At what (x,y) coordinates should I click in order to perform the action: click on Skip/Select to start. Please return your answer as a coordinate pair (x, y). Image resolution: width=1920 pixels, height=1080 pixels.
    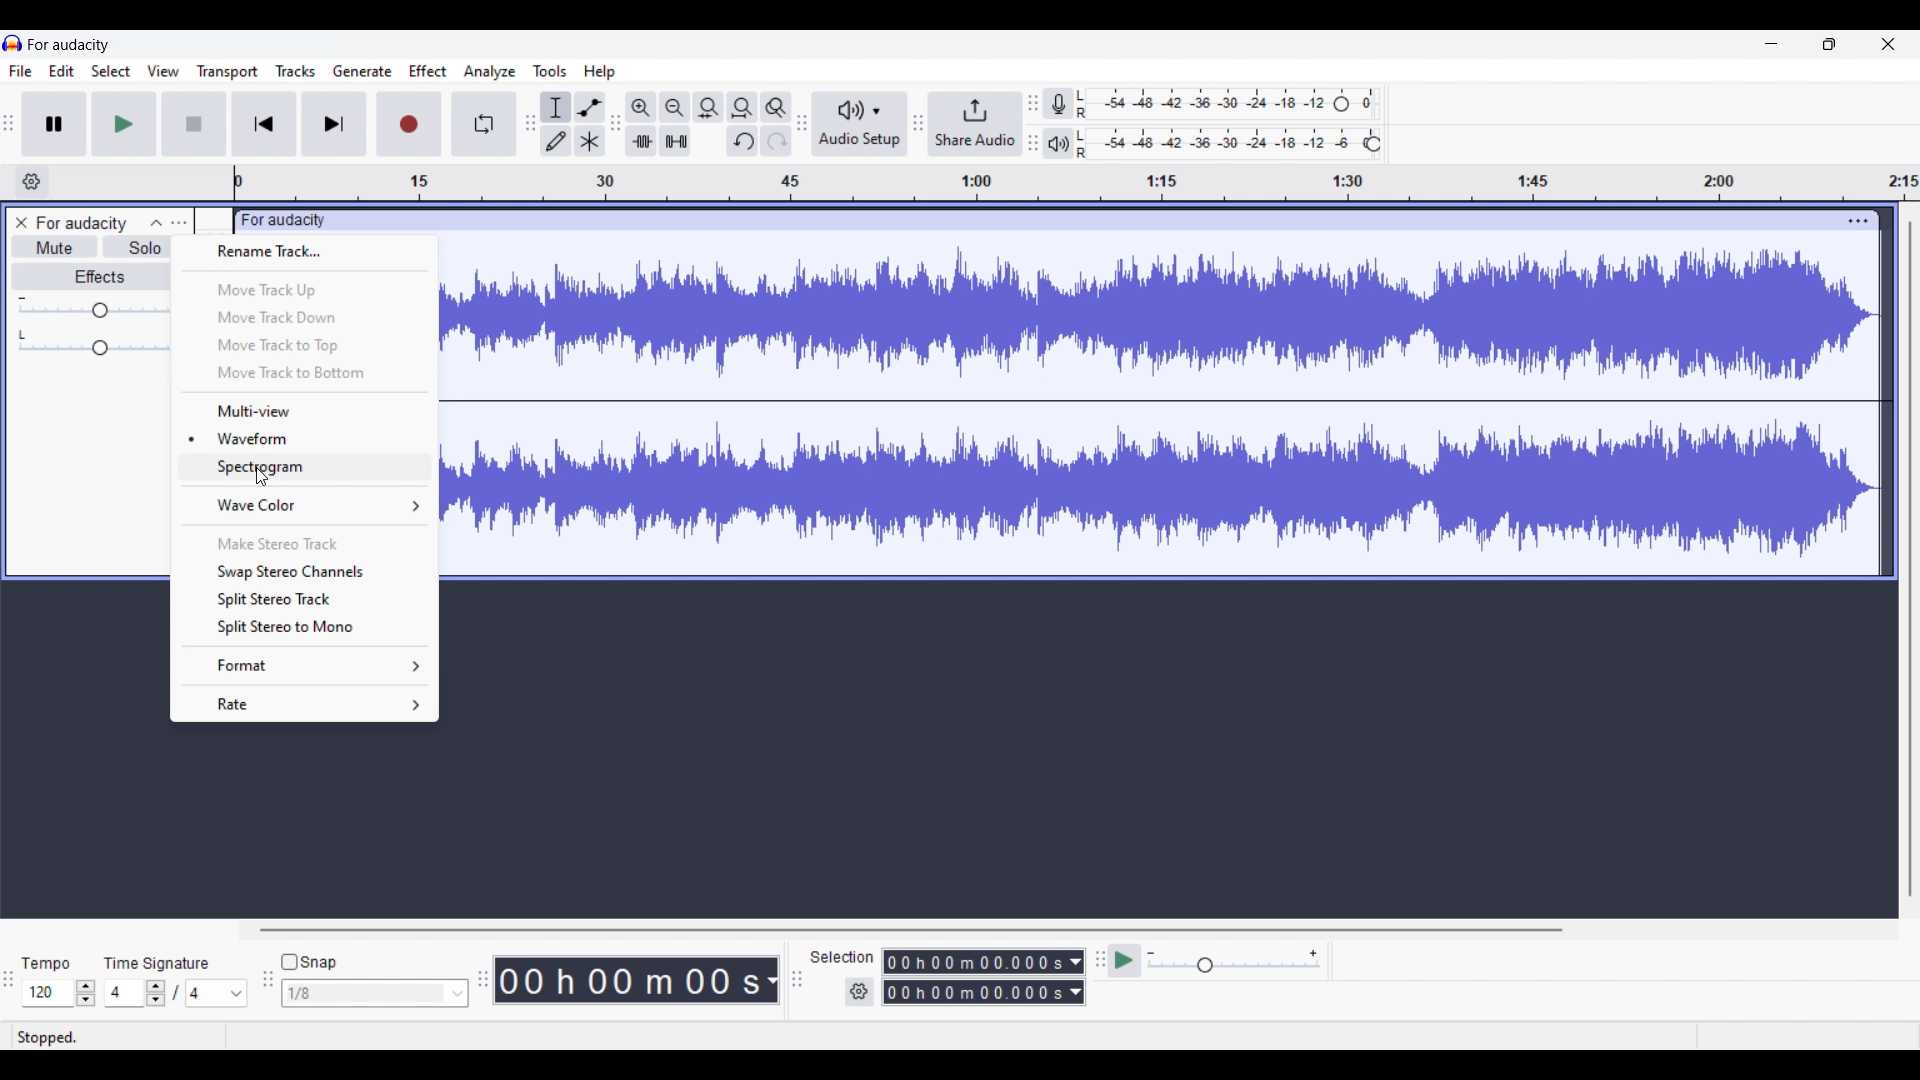
    Looking at the image, I should click on (265, 124).